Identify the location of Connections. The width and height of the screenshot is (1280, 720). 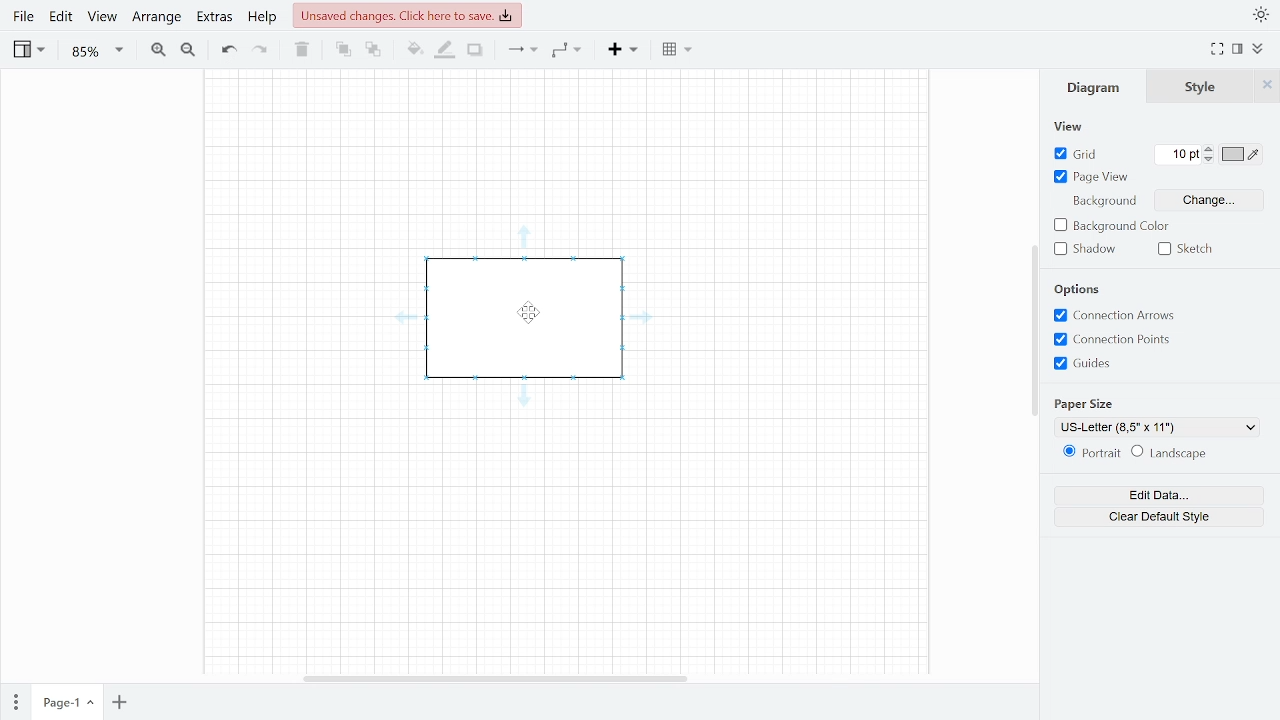
(523, 51).